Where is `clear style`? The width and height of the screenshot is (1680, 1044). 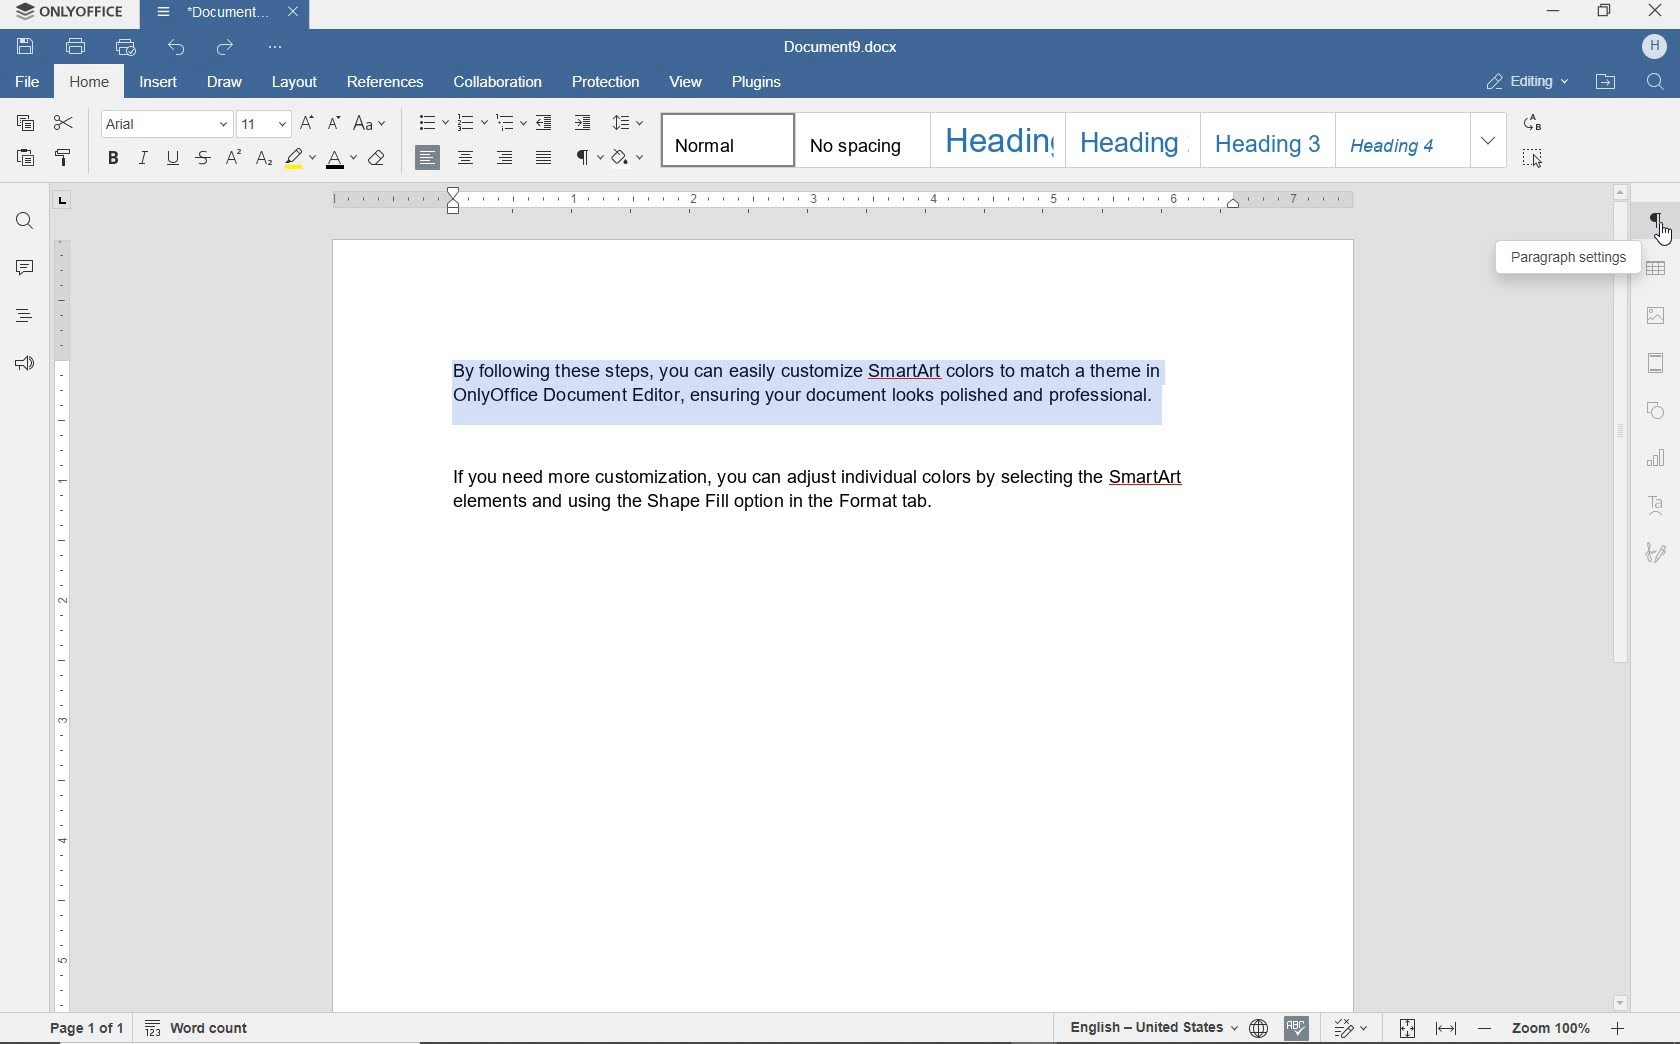 clear style is located at coordinates (377, 160).